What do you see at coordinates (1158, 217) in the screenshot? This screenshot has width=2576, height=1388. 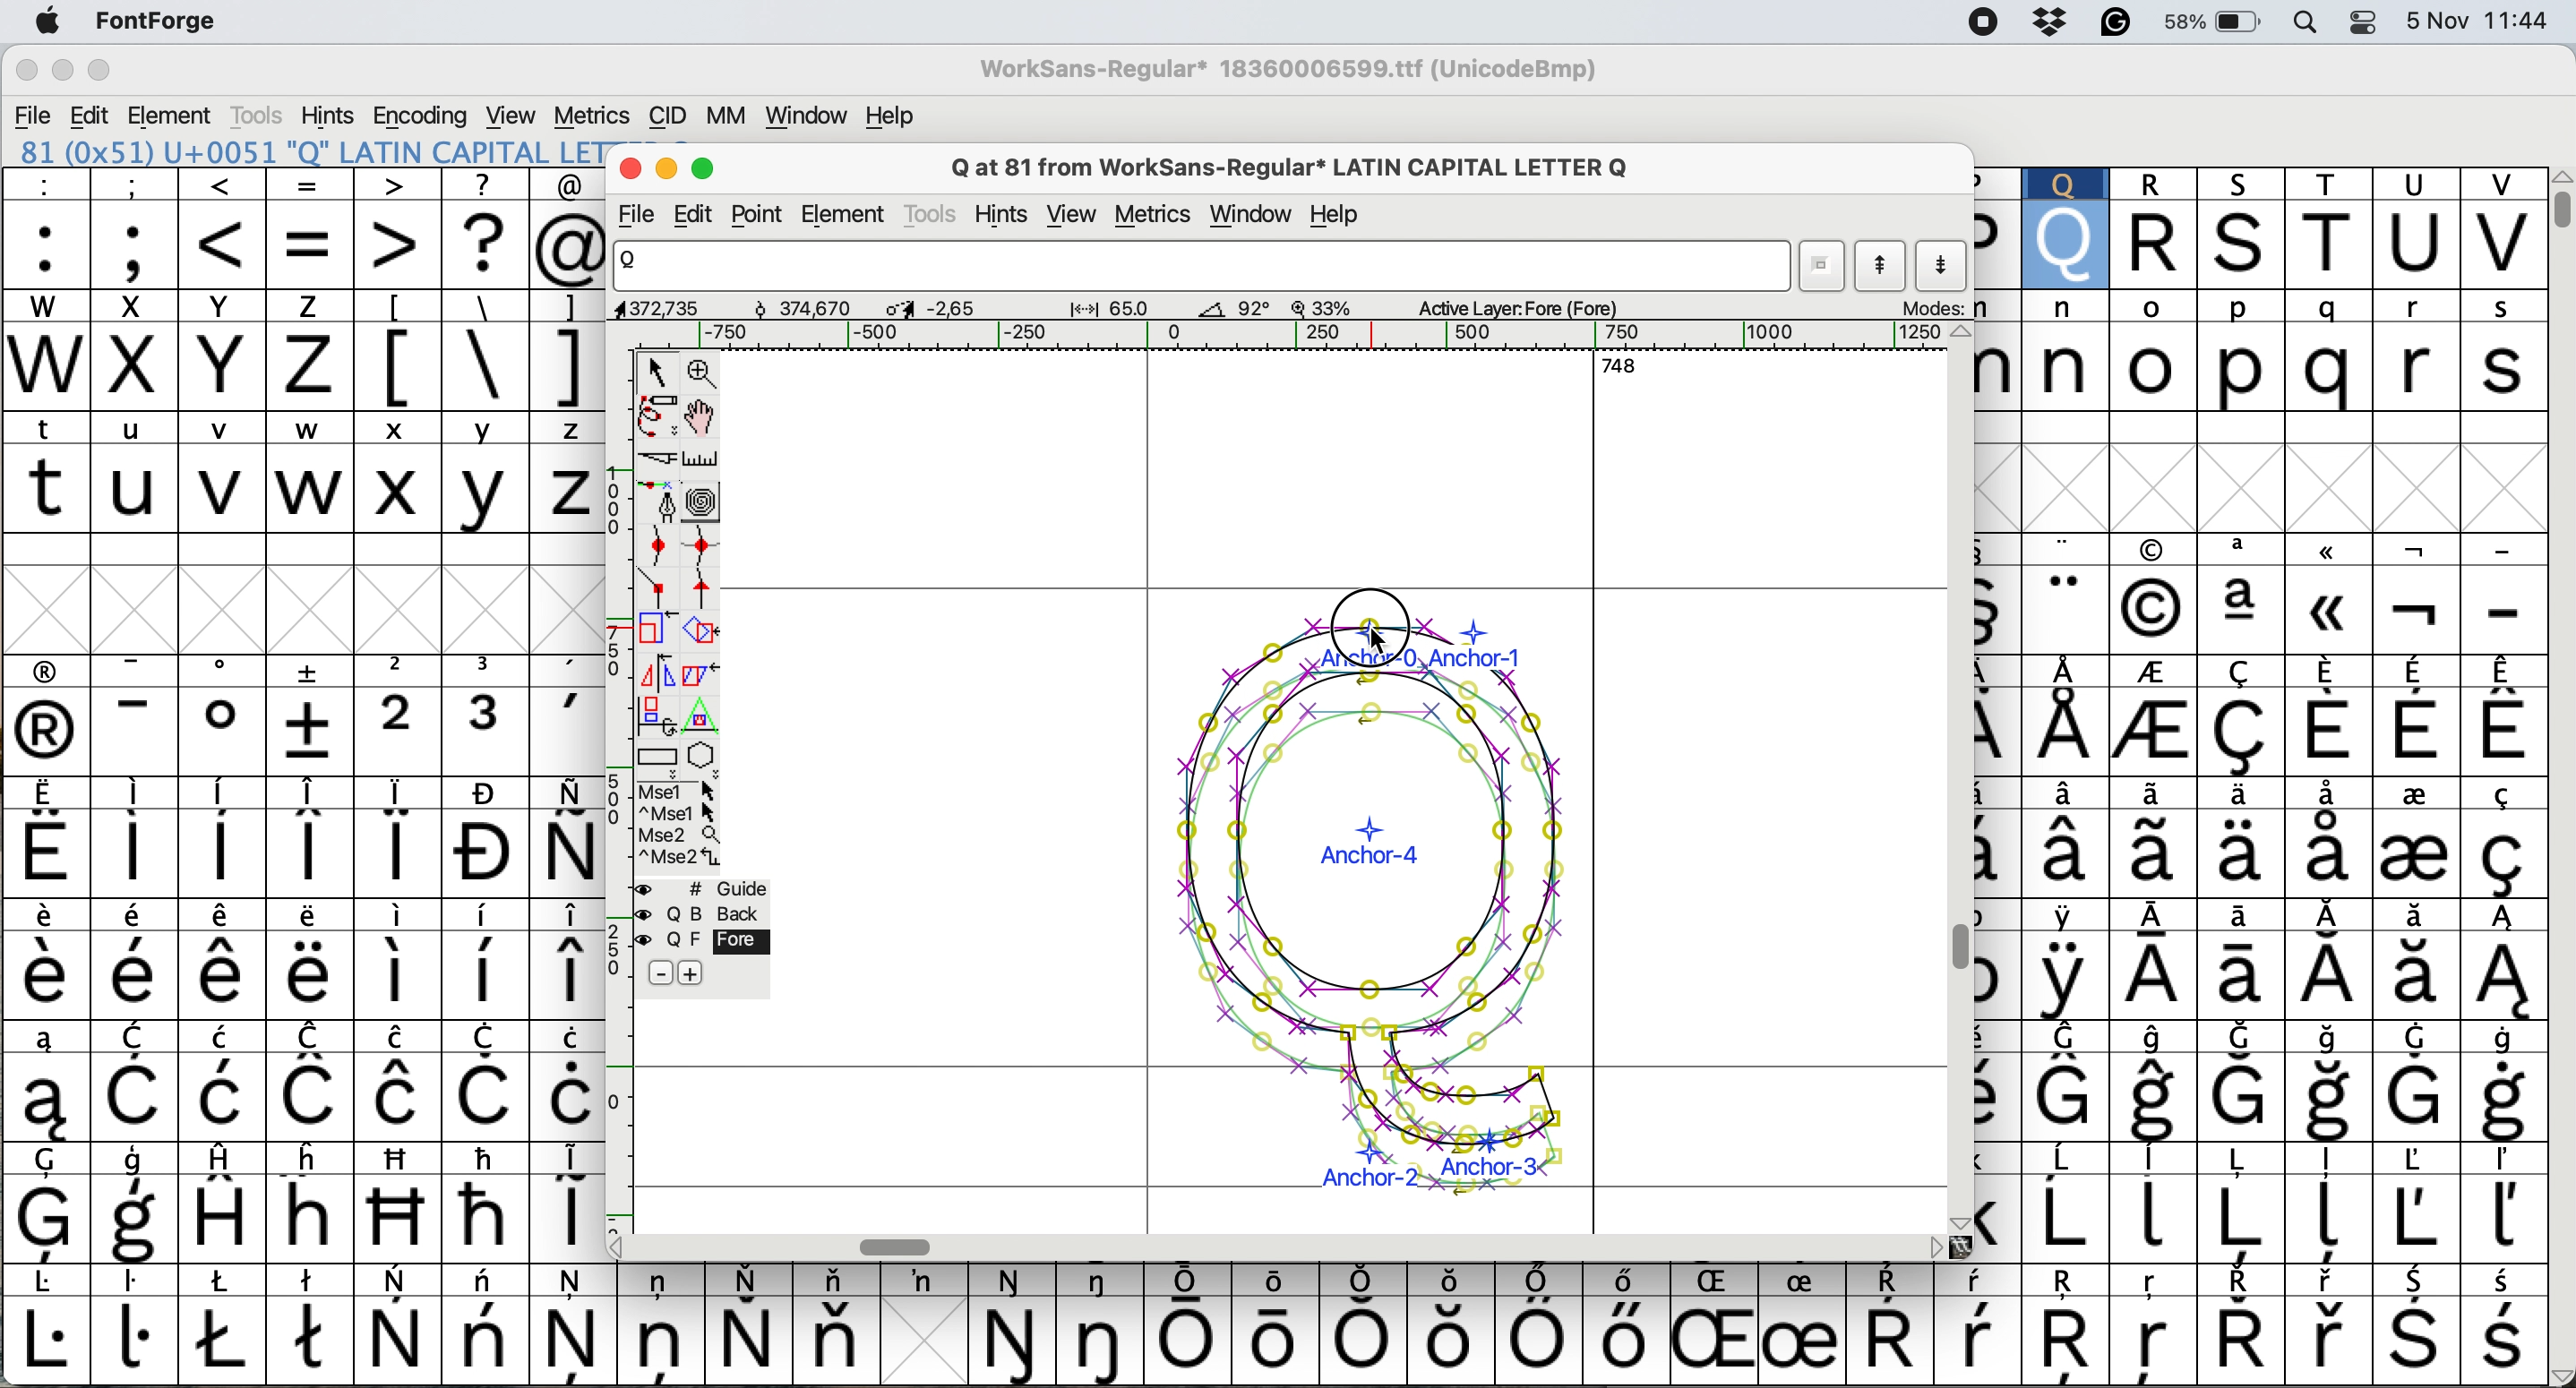 I see `metrics` at bounding box center [1158, 217].